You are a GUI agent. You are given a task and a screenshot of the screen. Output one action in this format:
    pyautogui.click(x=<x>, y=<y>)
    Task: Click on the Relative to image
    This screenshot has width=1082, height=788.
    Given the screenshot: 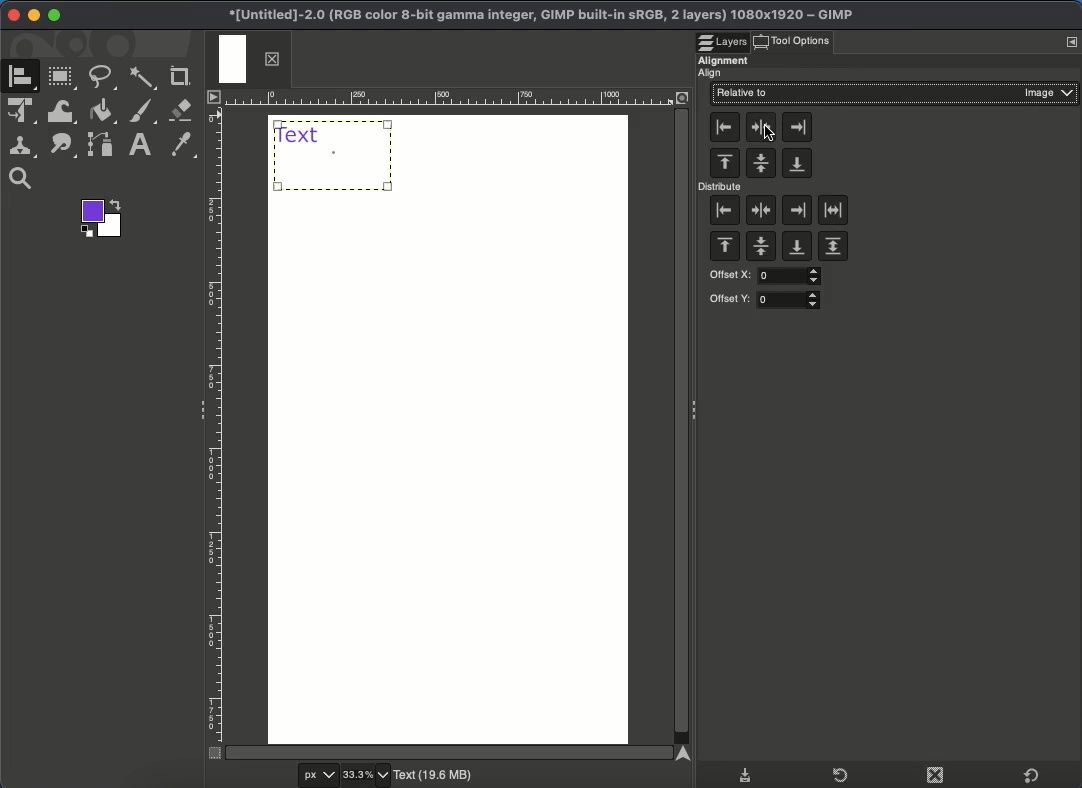 What is the action you would take?
    pyautogui.click(x=895, y=94)
    